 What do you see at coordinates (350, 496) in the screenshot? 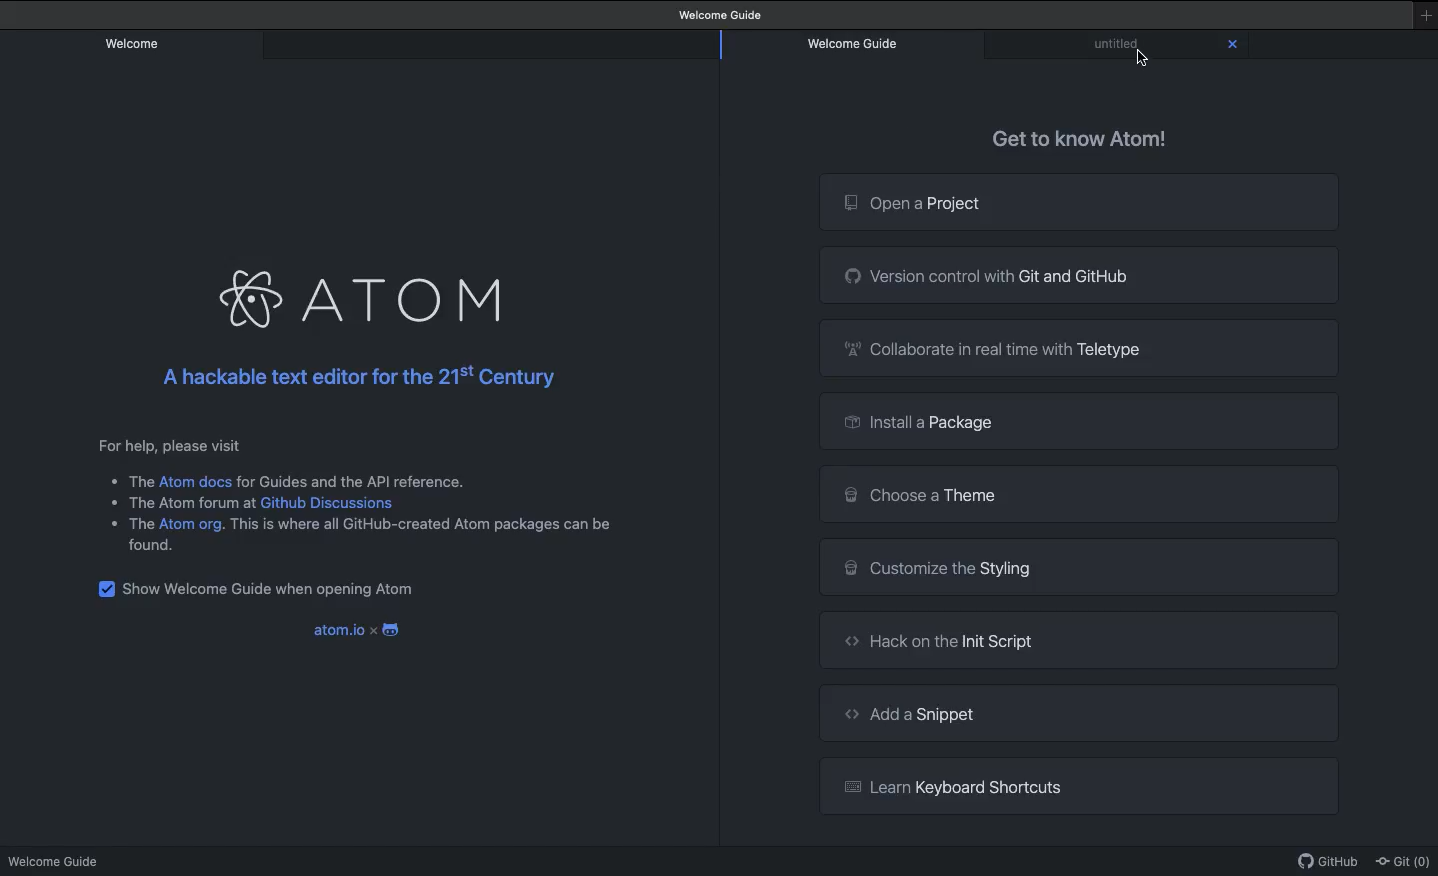
I see `Instructional text` at bounding box center [350, 496].